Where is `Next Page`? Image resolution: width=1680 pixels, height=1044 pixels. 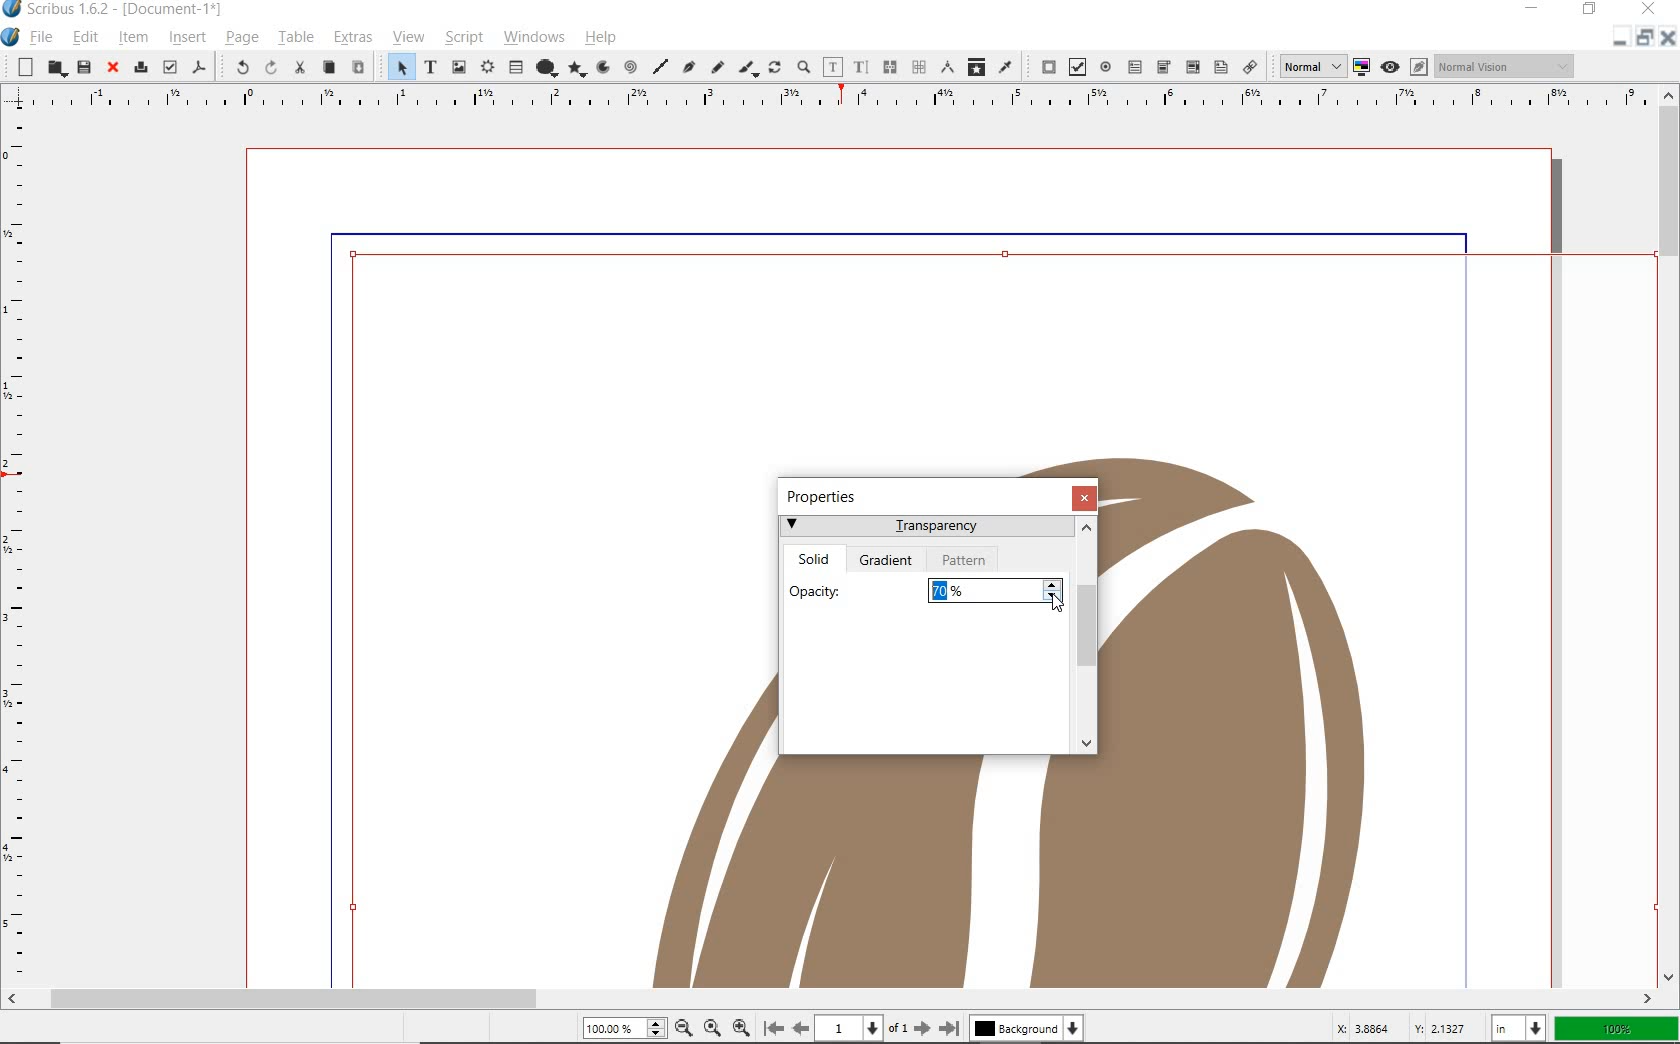
Next Page is located at coordinates (924, 1029).